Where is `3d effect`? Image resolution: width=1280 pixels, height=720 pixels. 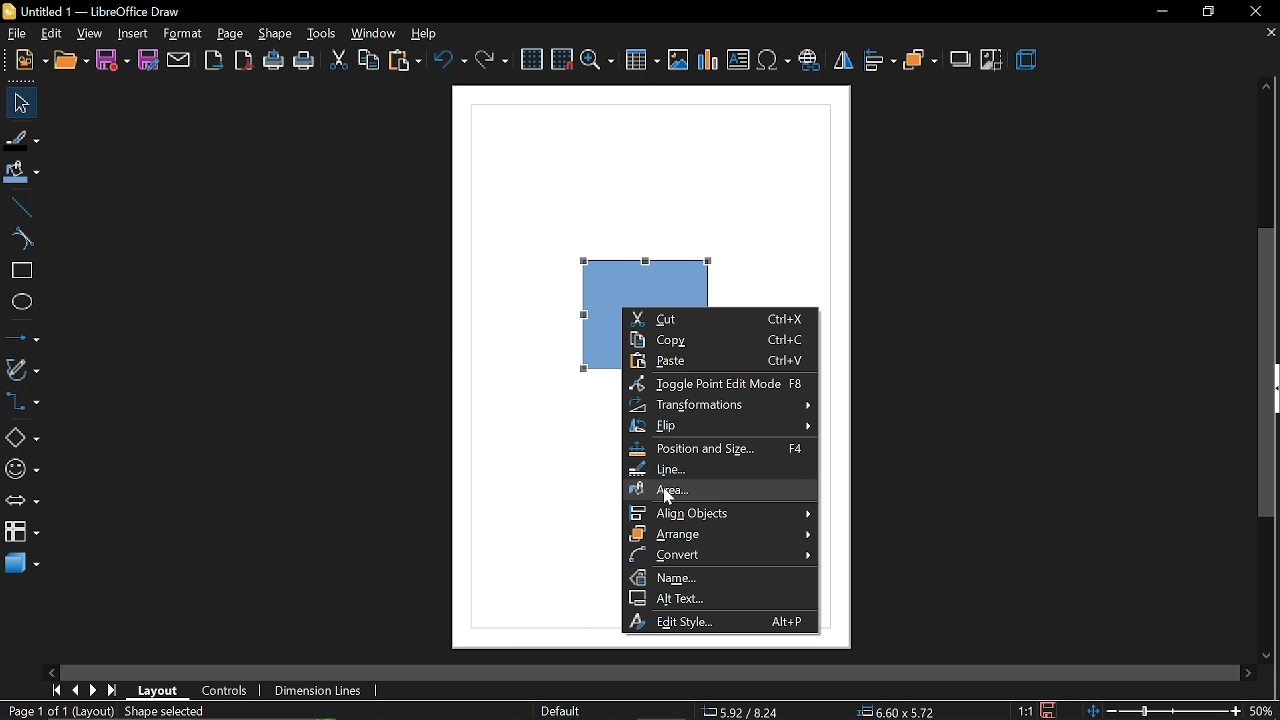 3d effect is located at coordinates (1028, 62).